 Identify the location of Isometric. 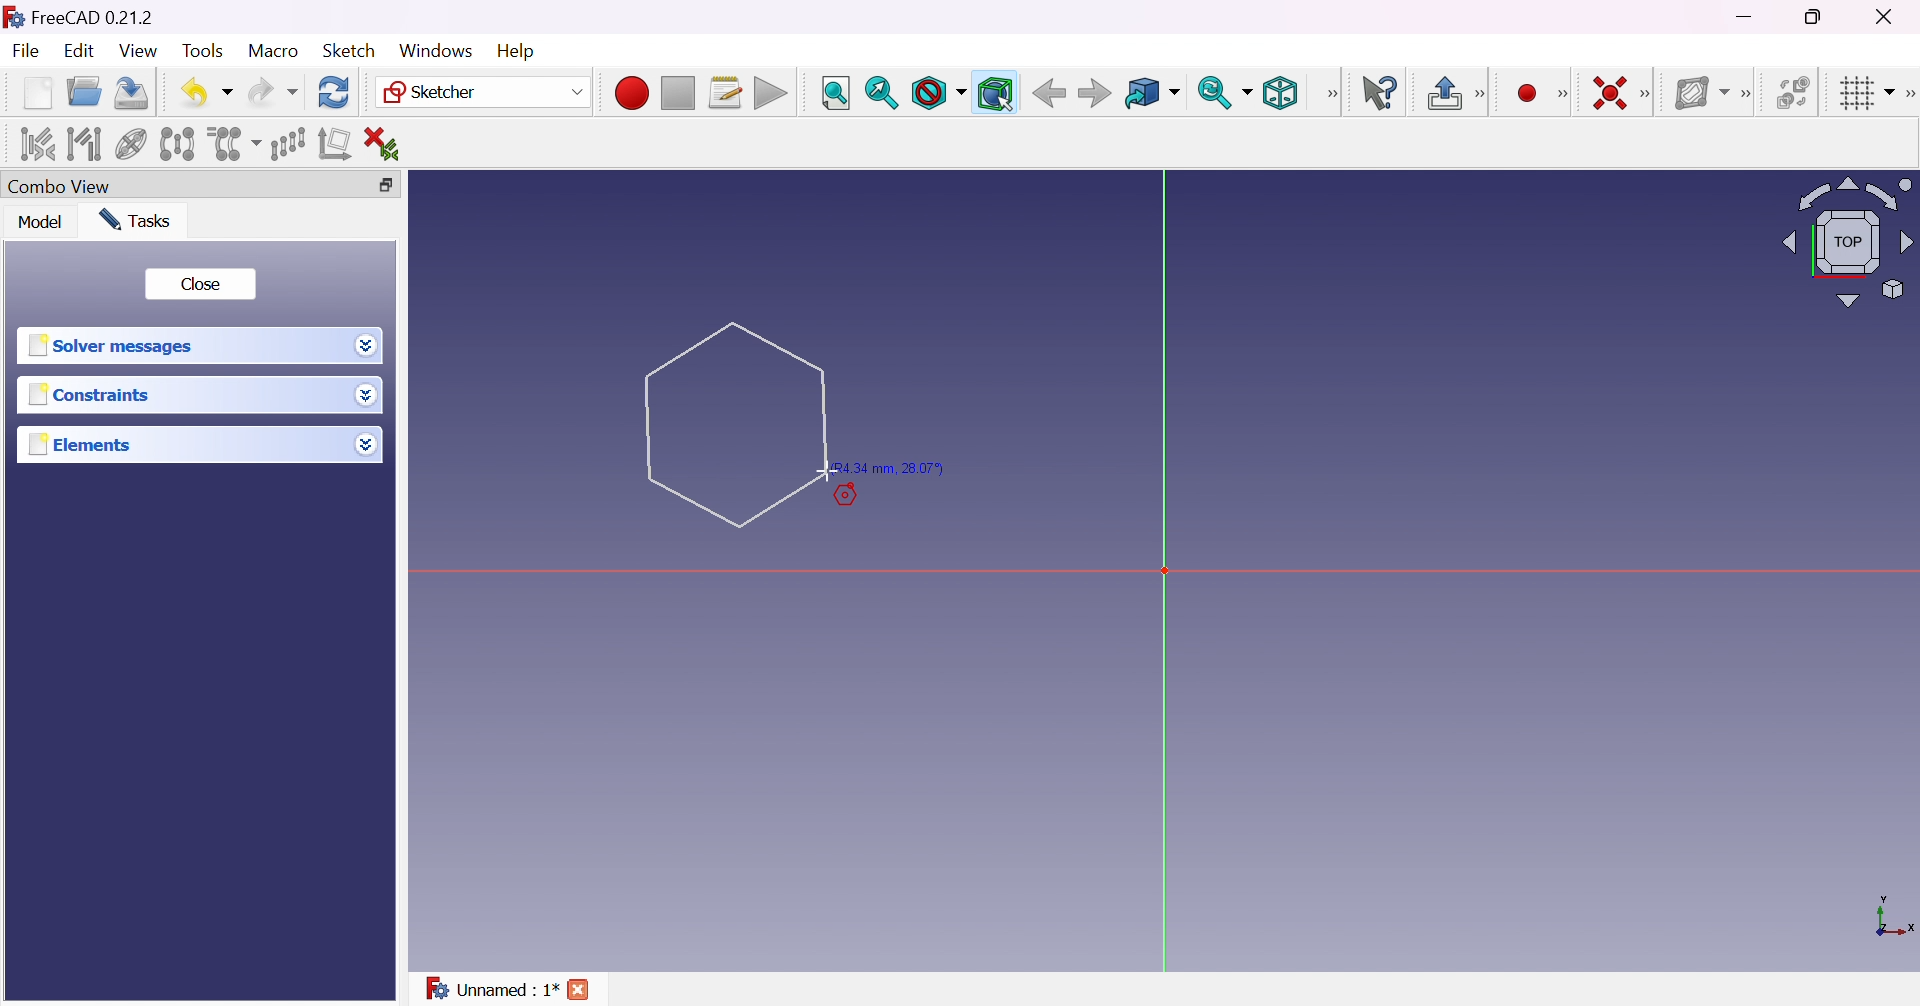
(1280, 92).